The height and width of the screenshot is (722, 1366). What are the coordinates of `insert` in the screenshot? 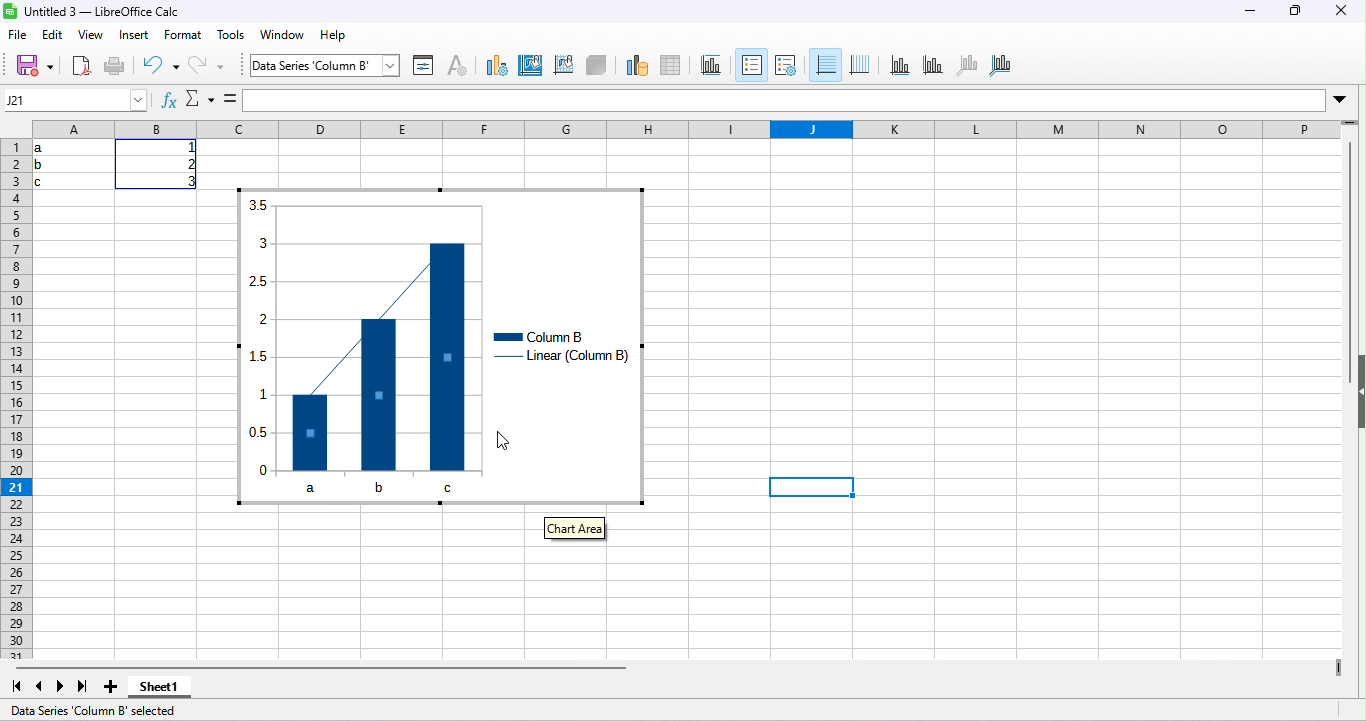 It's located at (135, 37).